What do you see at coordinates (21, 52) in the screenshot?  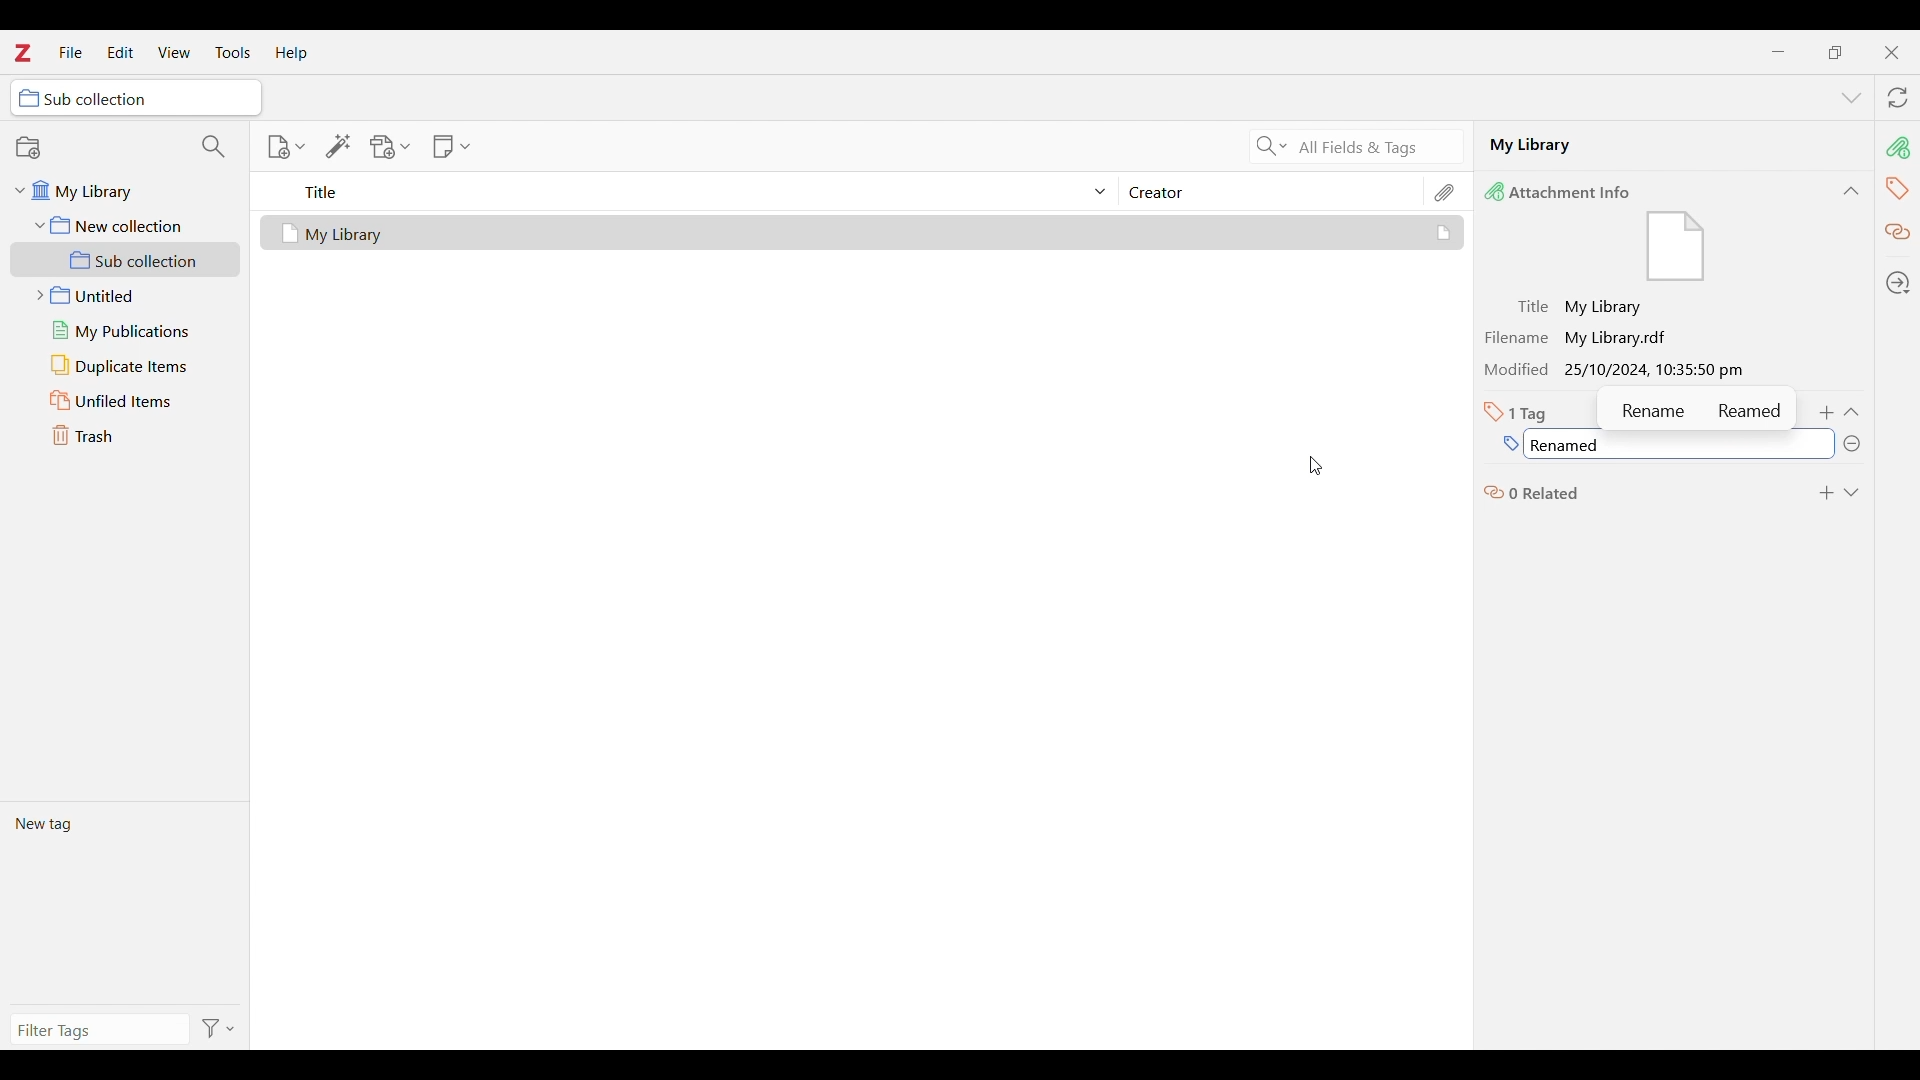 I see `Software logo` at bounding box center [21, 52].